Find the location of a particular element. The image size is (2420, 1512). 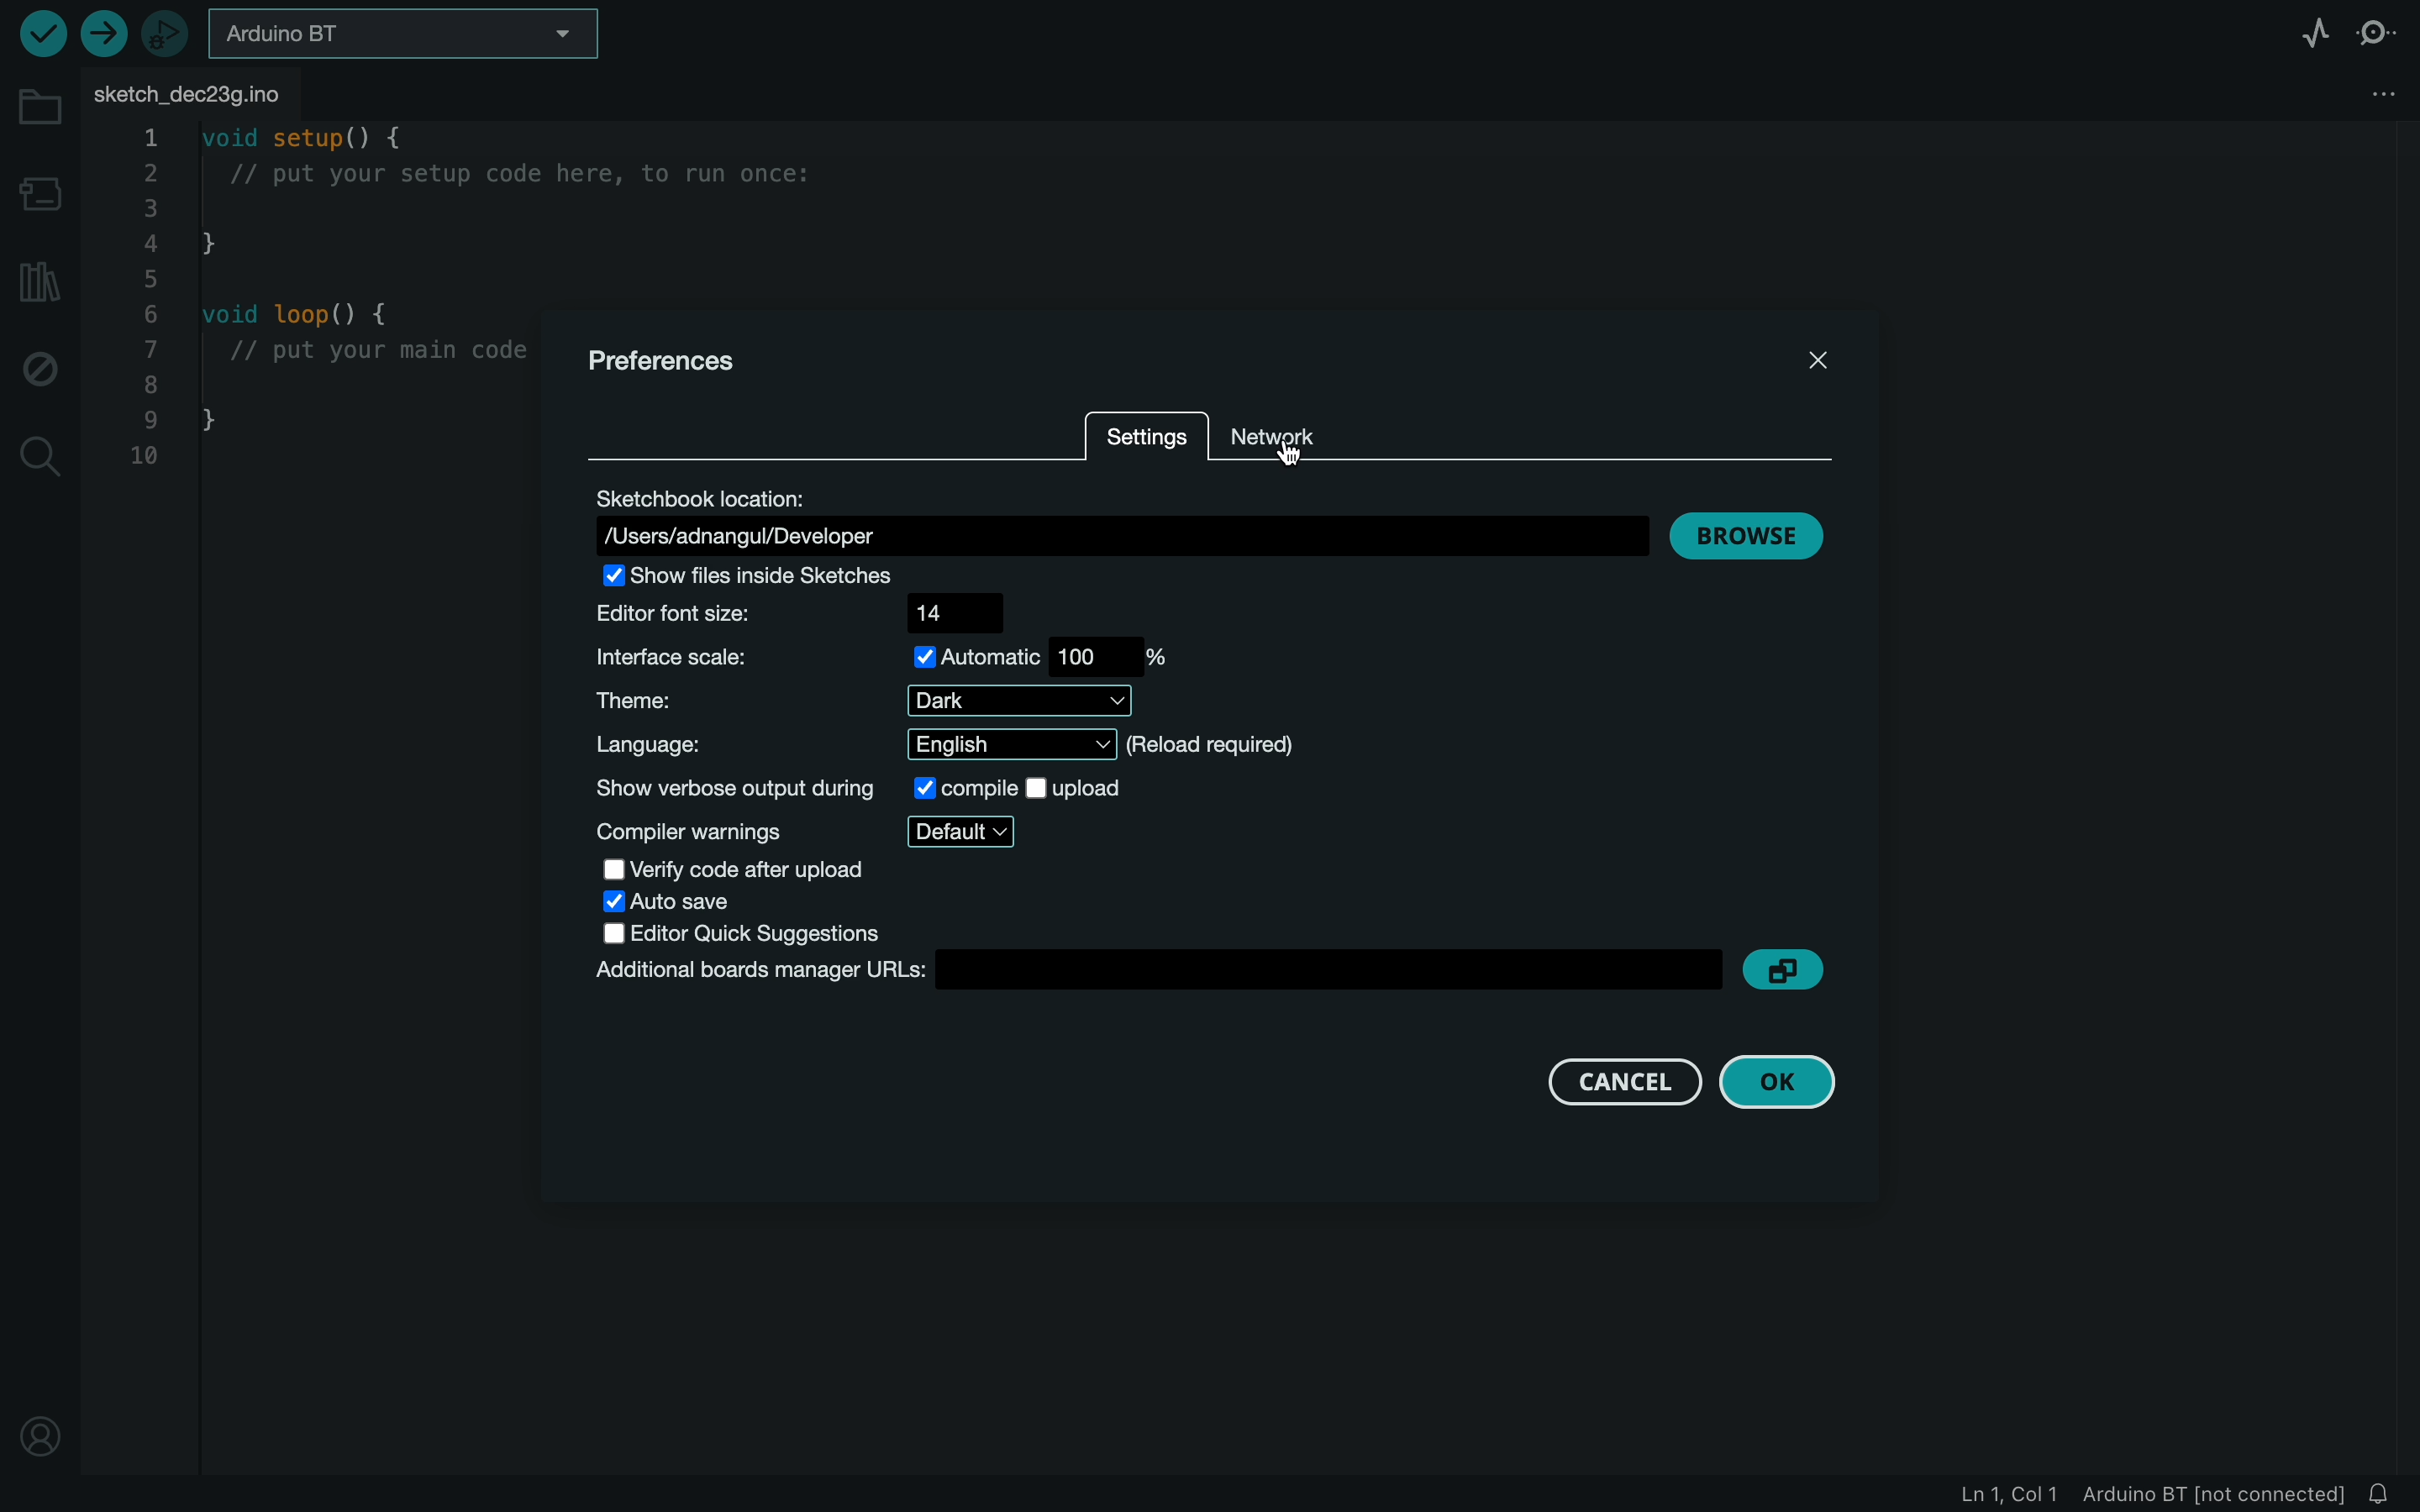

scale is located at coordinates (882, 656).